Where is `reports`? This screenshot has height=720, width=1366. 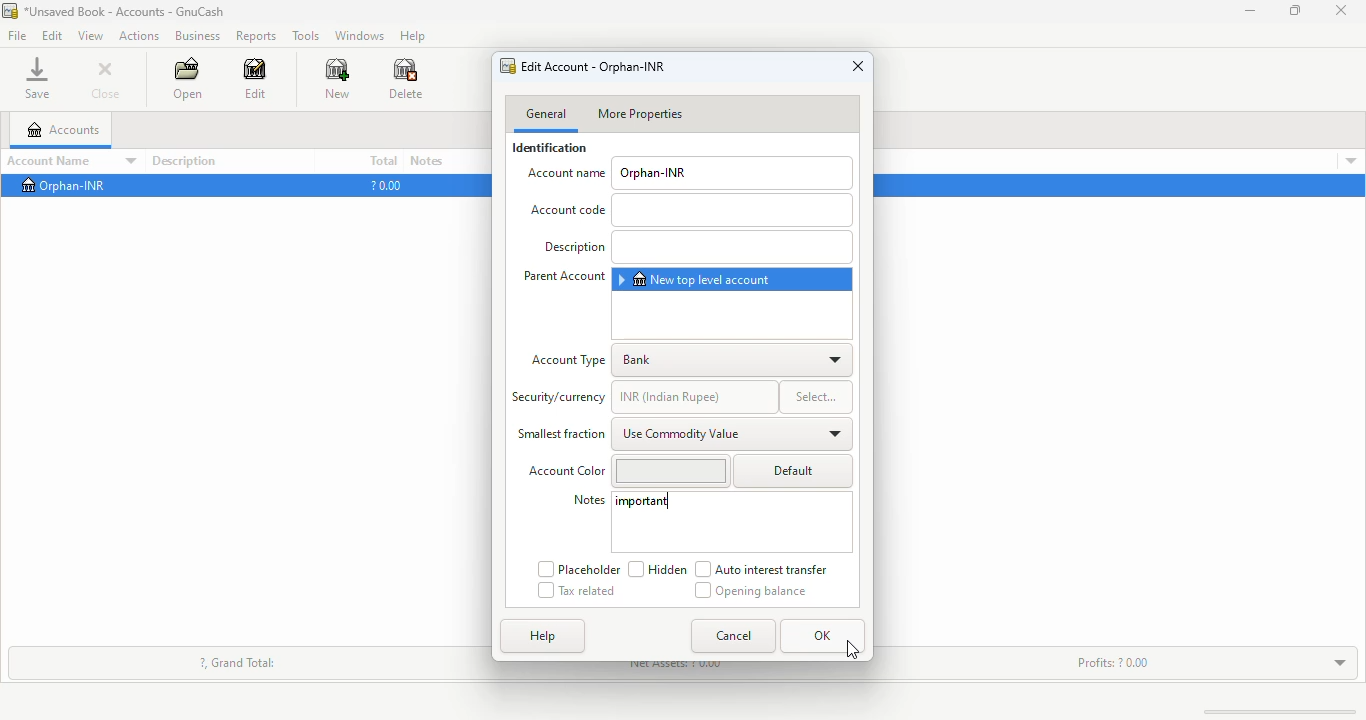 reports is located at coordinates (255, 36).